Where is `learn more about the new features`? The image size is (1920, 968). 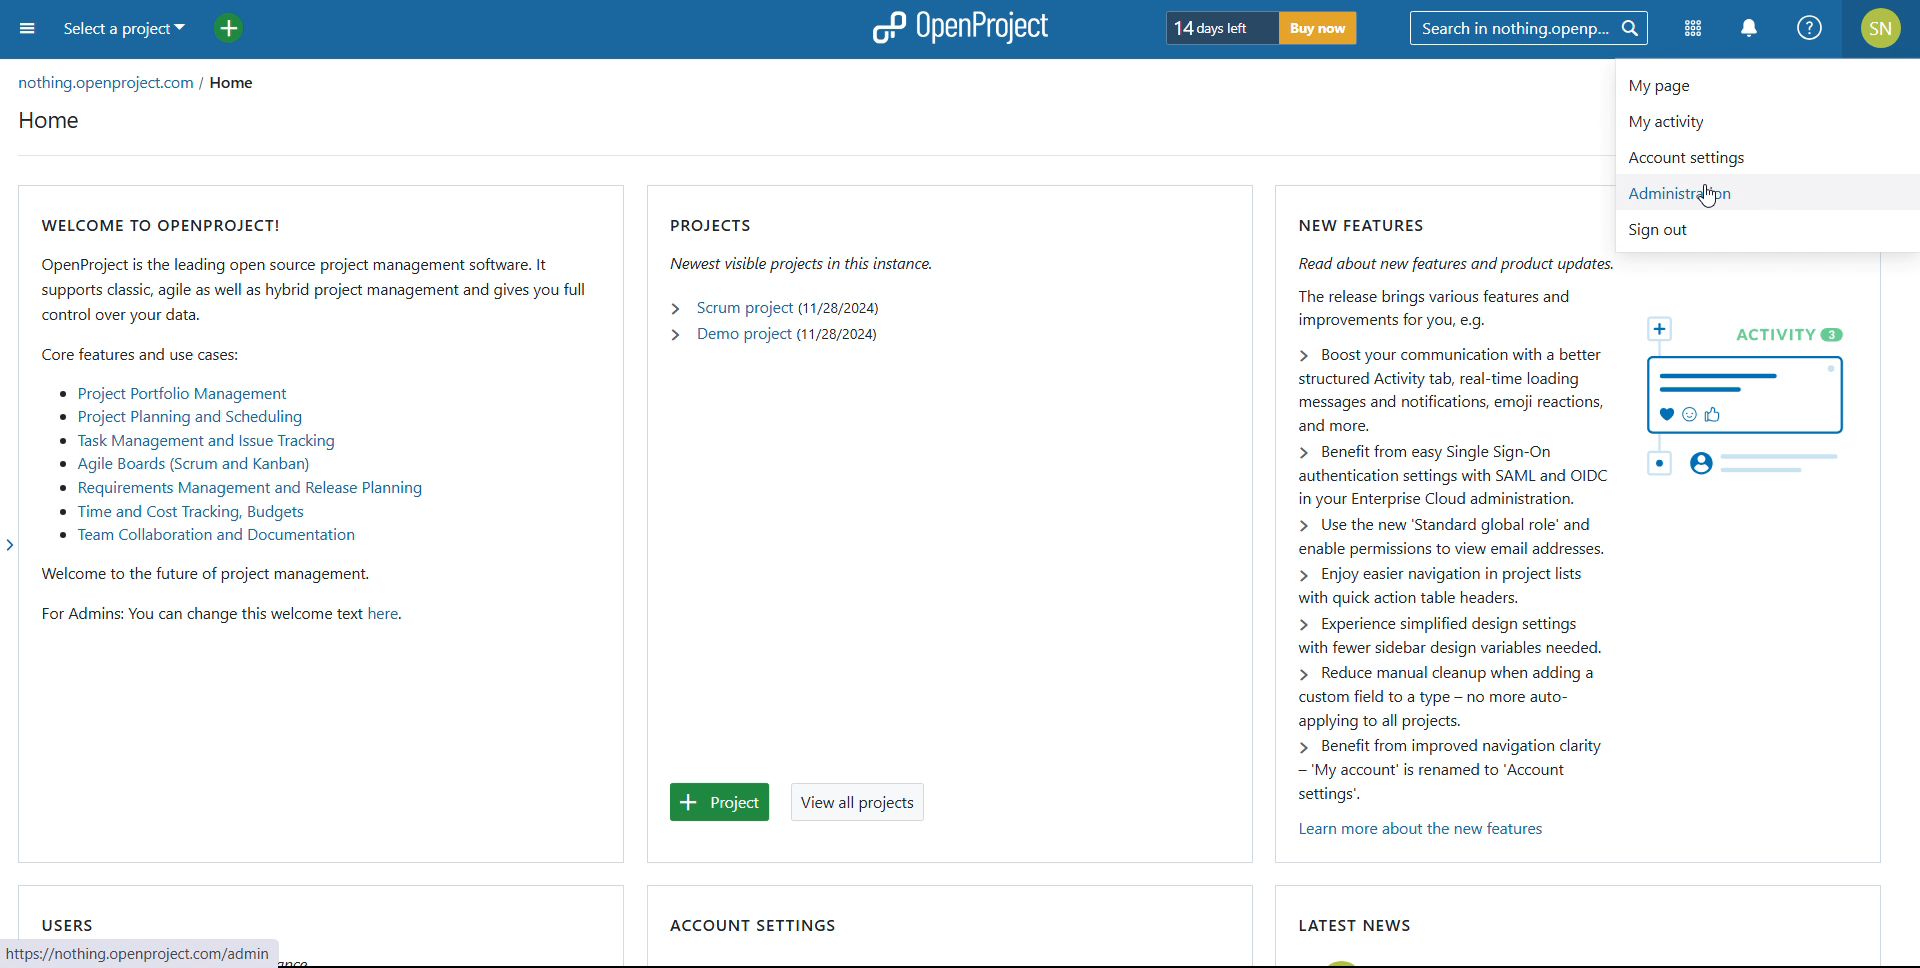
learn more about the new features is located at coordinates (1420, 831).